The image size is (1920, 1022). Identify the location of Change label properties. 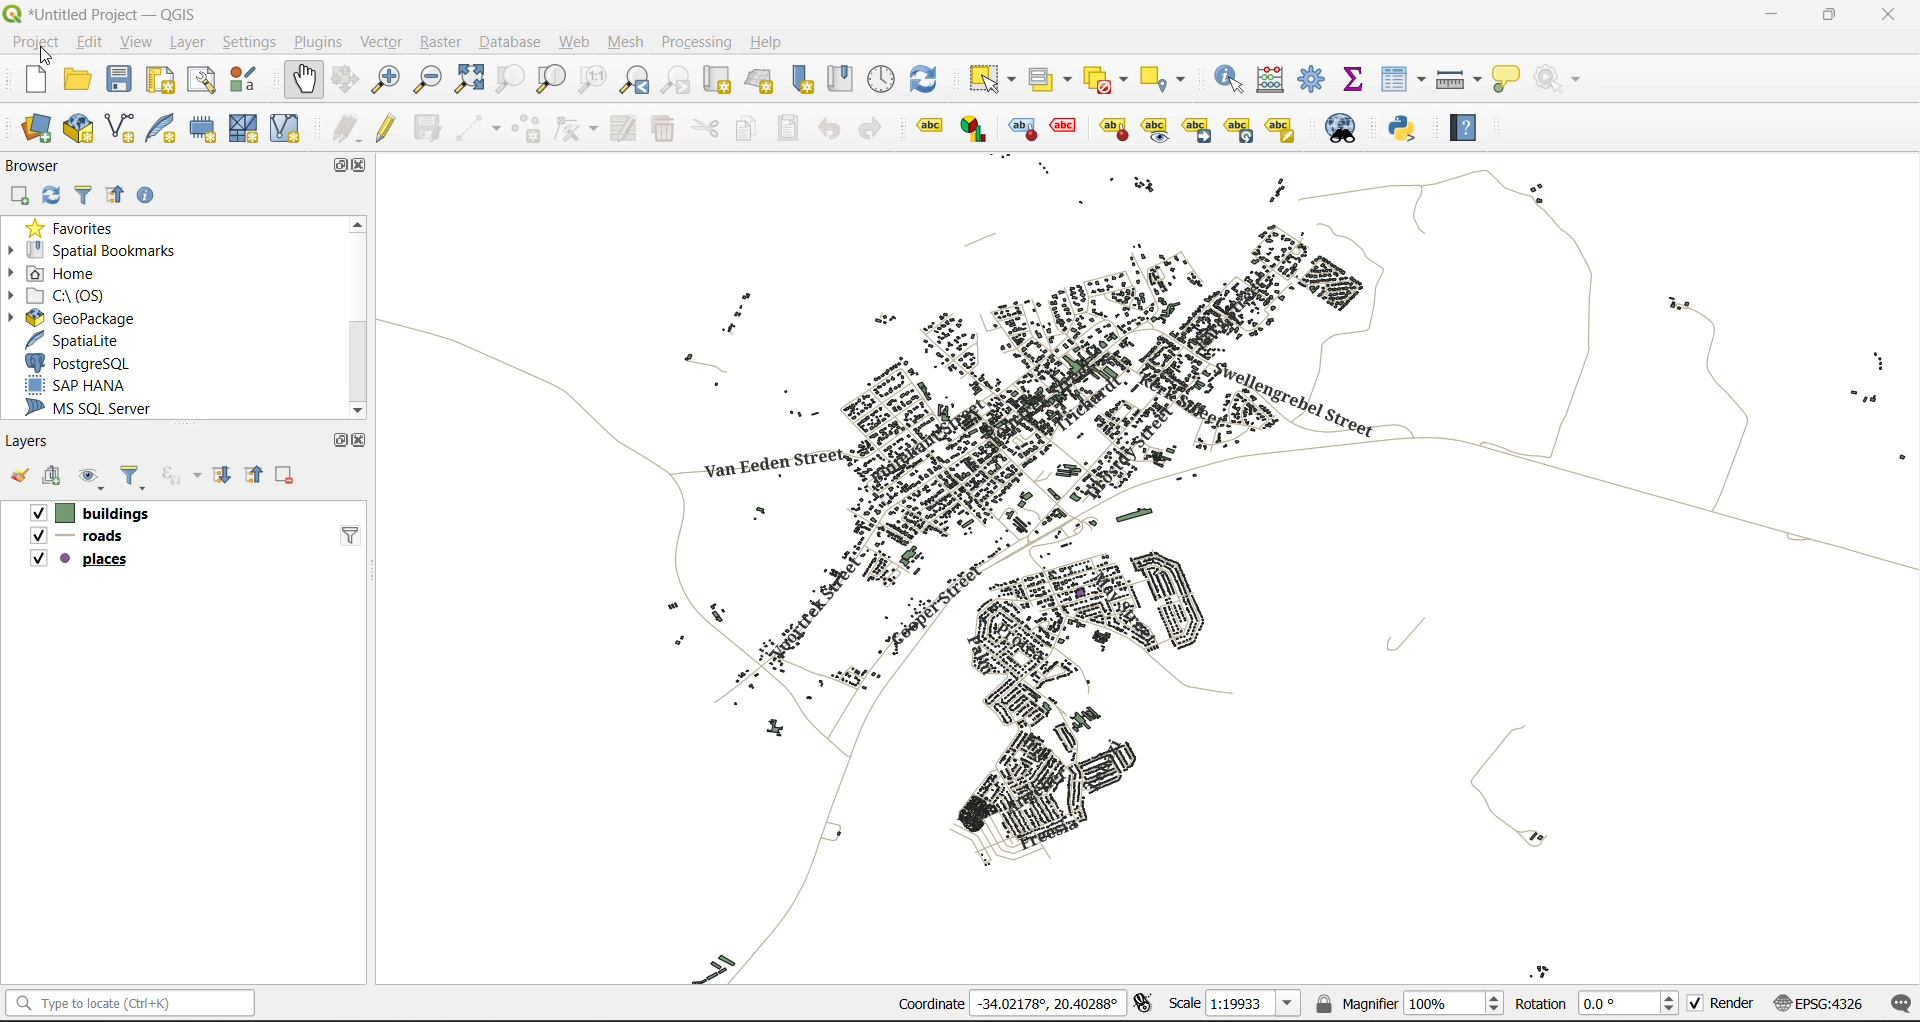
(1281, 127).